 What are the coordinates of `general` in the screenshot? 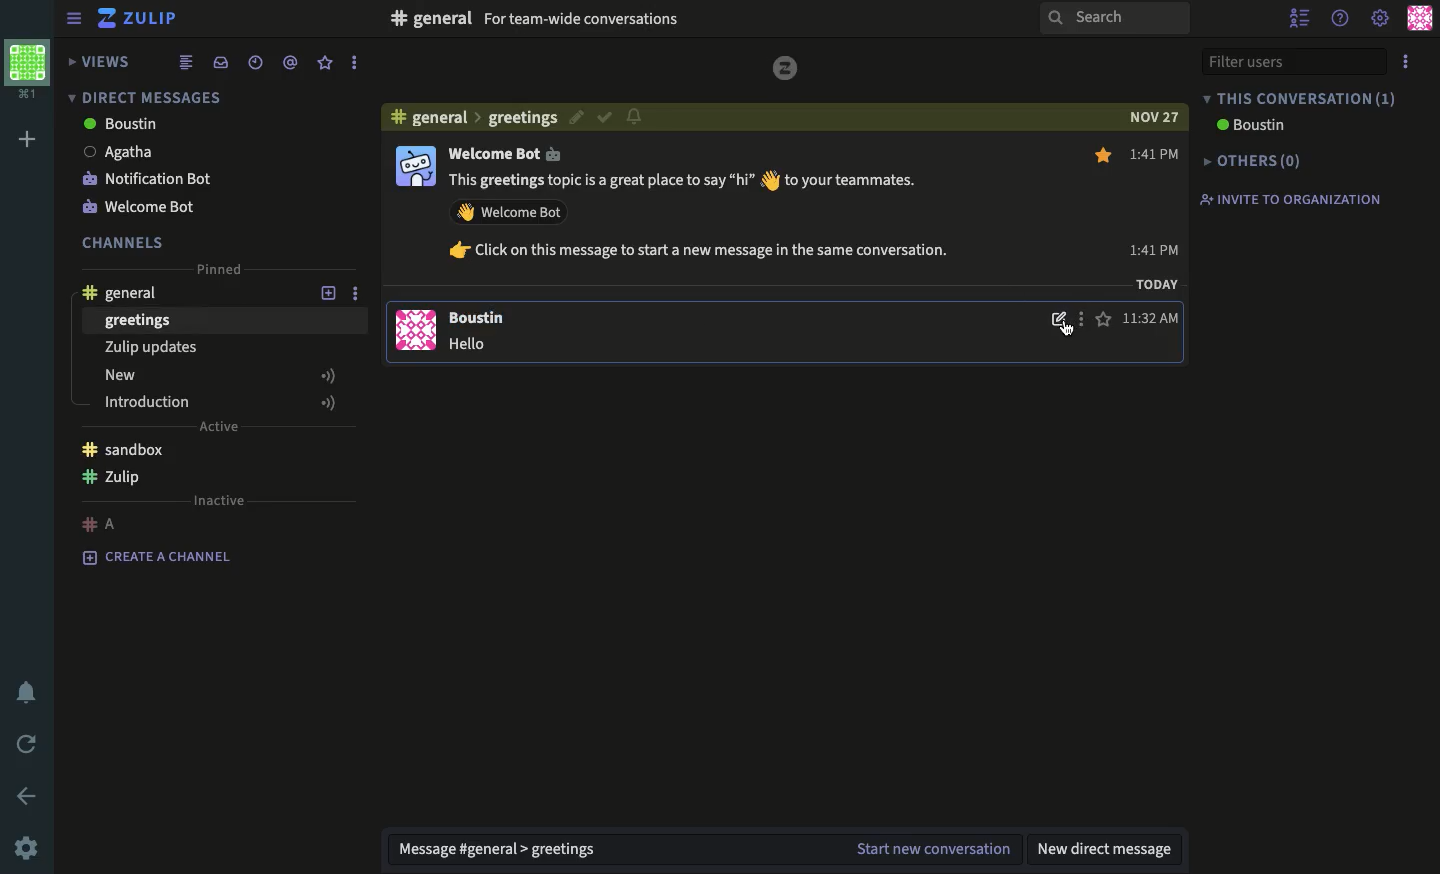 It's located at (130, 290).